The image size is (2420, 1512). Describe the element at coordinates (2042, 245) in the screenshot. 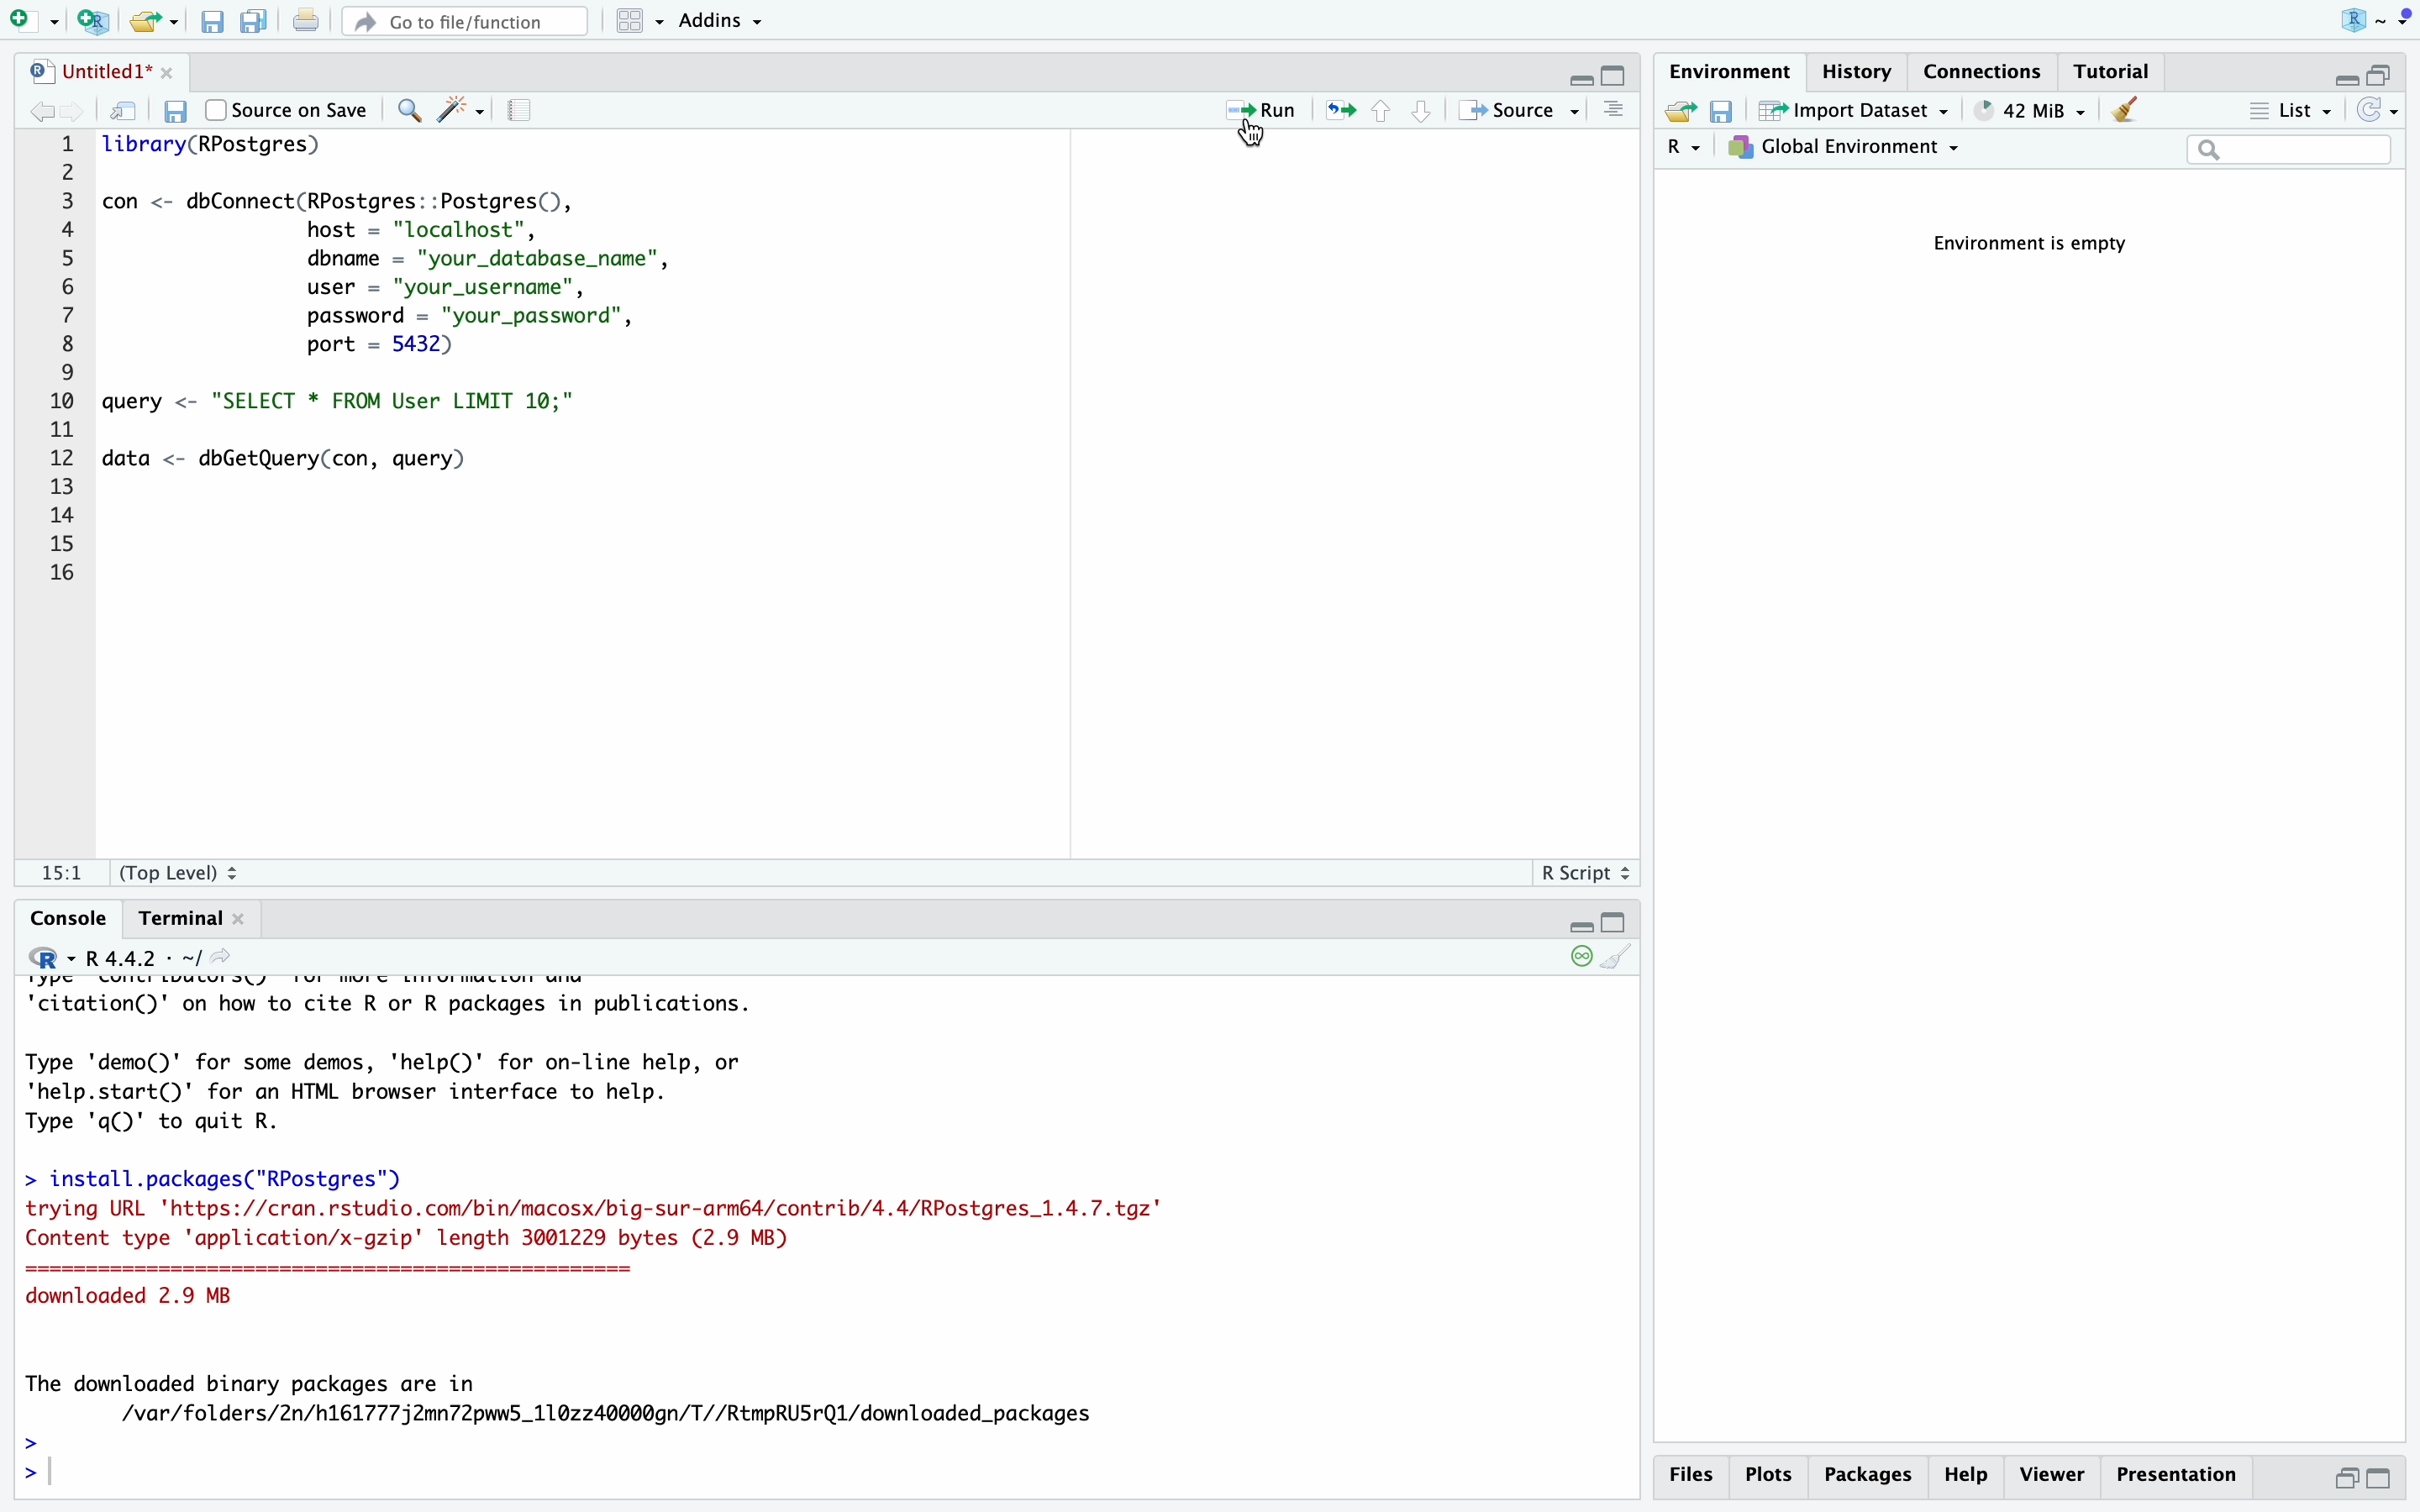

I see `Environment is empty` at that location.